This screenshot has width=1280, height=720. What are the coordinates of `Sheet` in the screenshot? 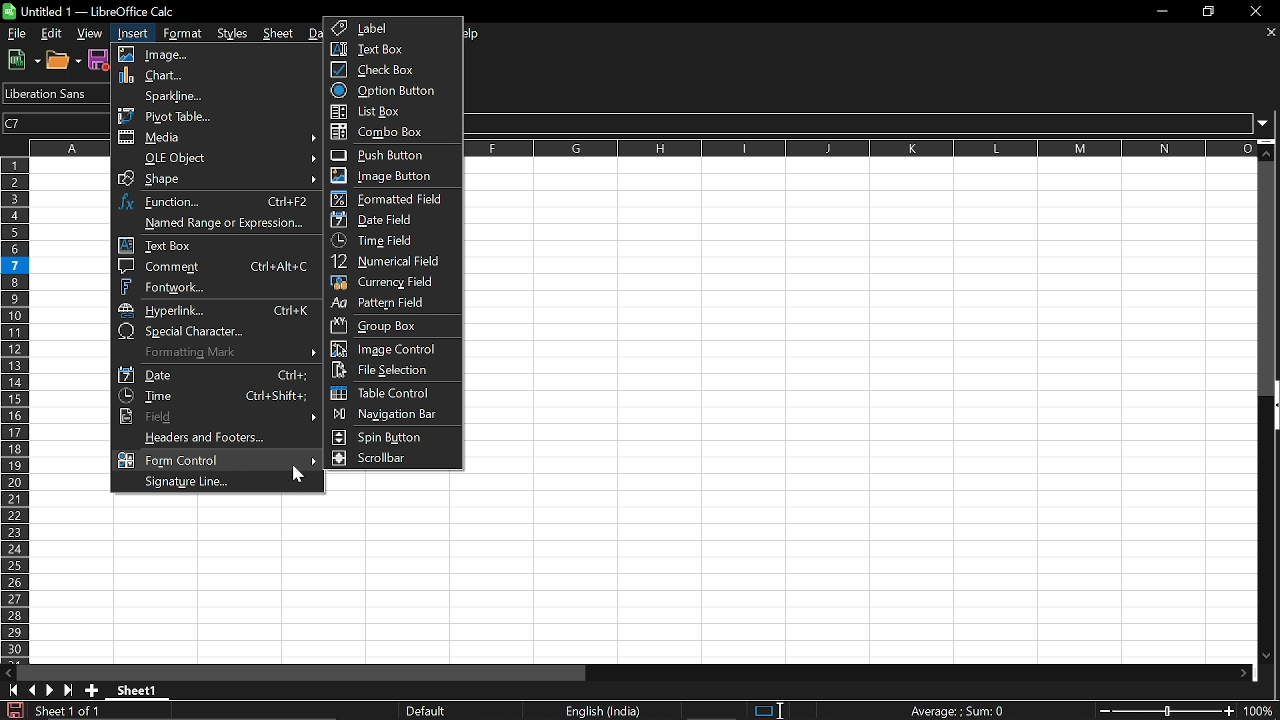 It's located at (281, 34).